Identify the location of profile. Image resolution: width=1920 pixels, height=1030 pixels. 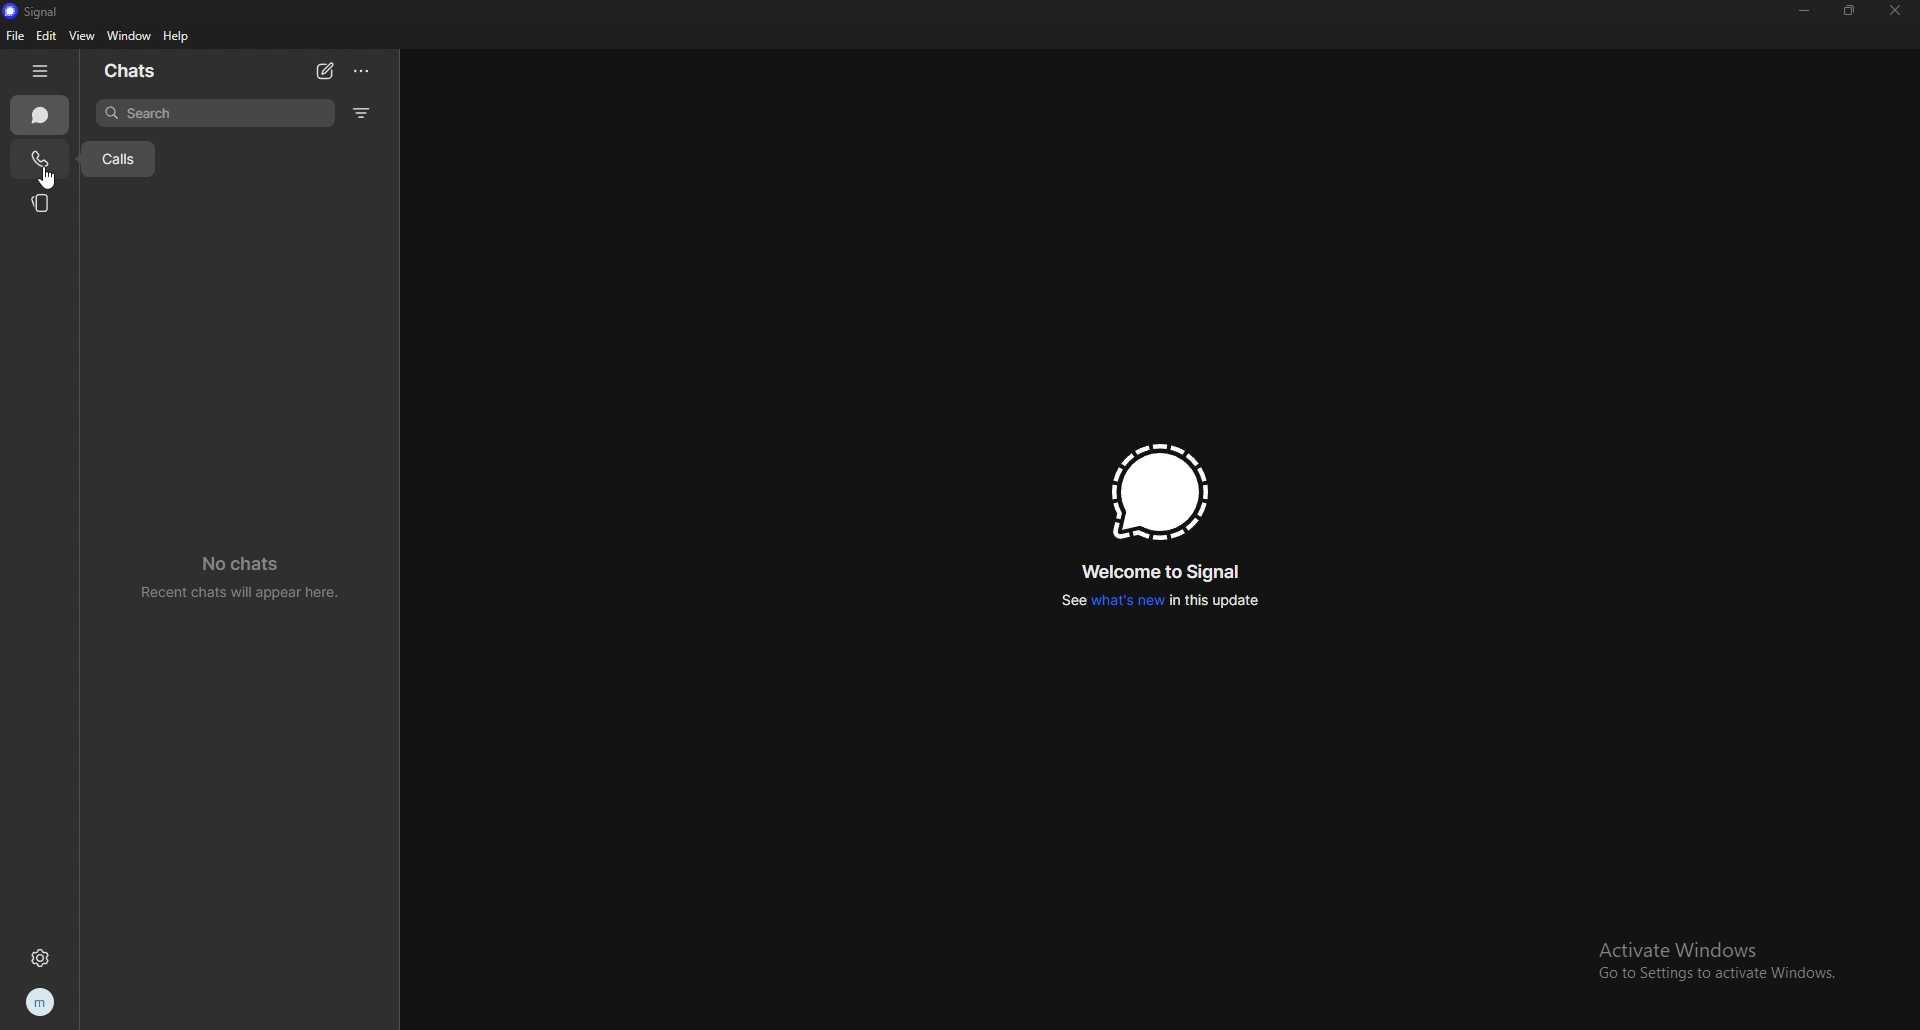
(40, 1003).